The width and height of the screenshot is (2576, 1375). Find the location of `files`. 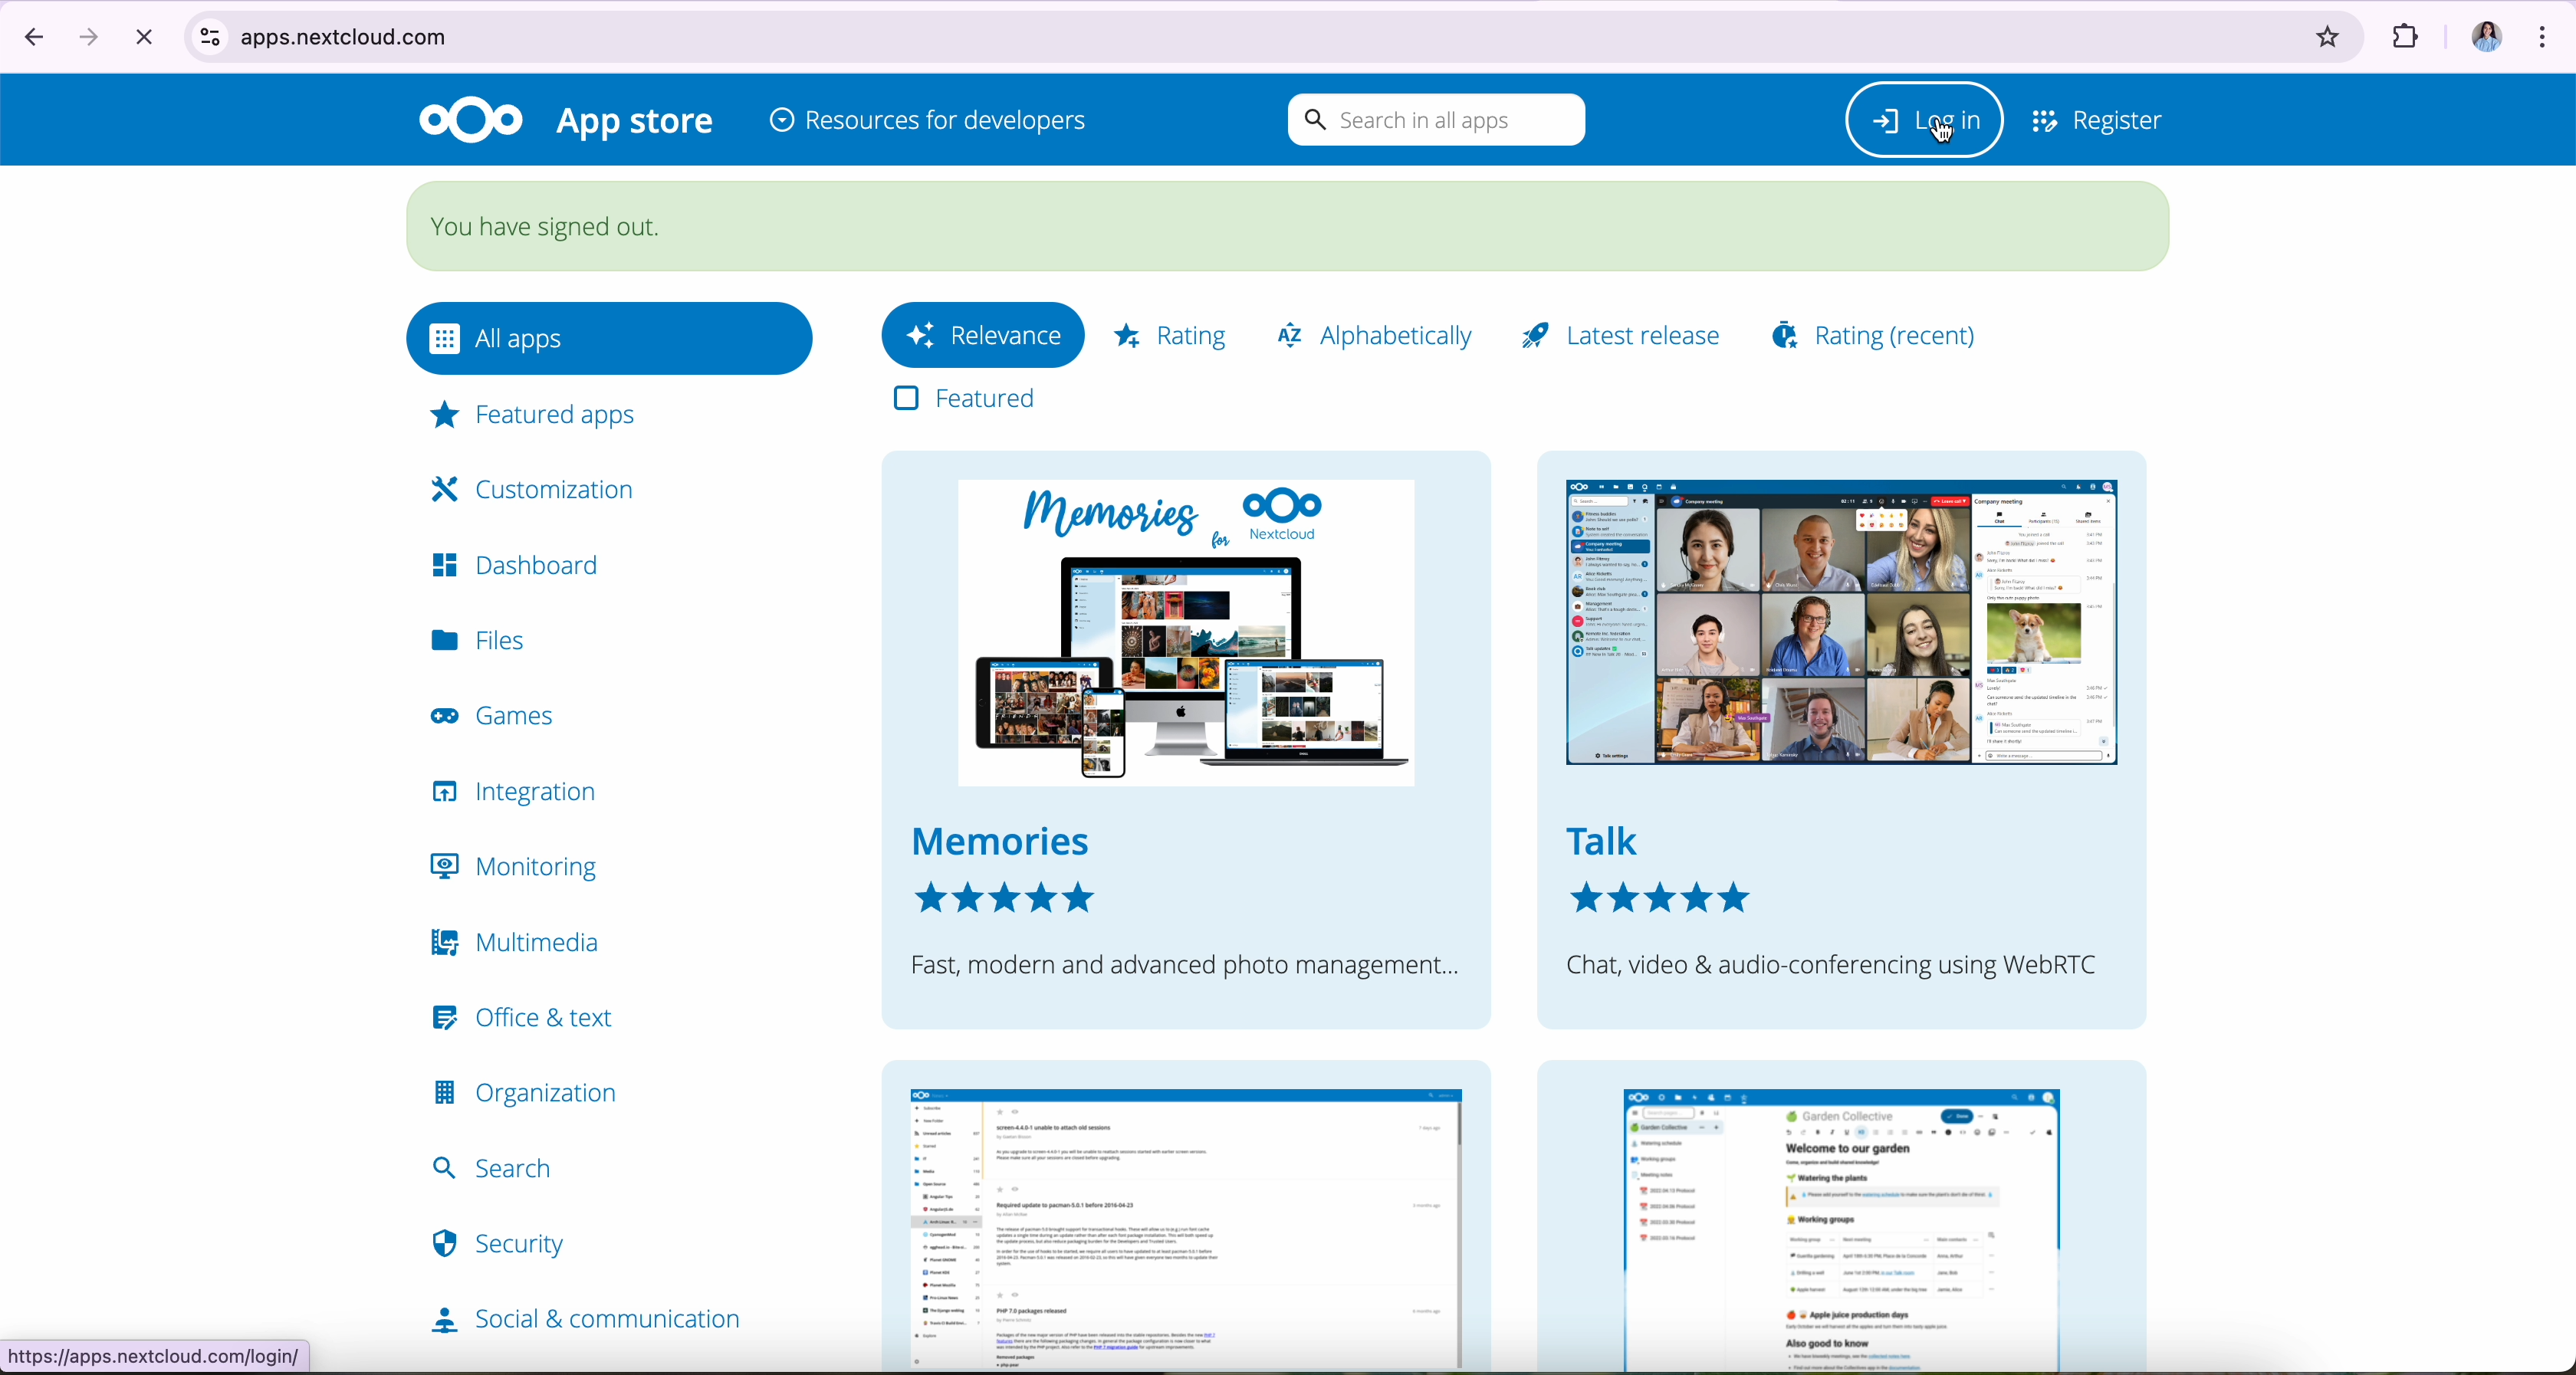

files is located at coordinates (483, 640).